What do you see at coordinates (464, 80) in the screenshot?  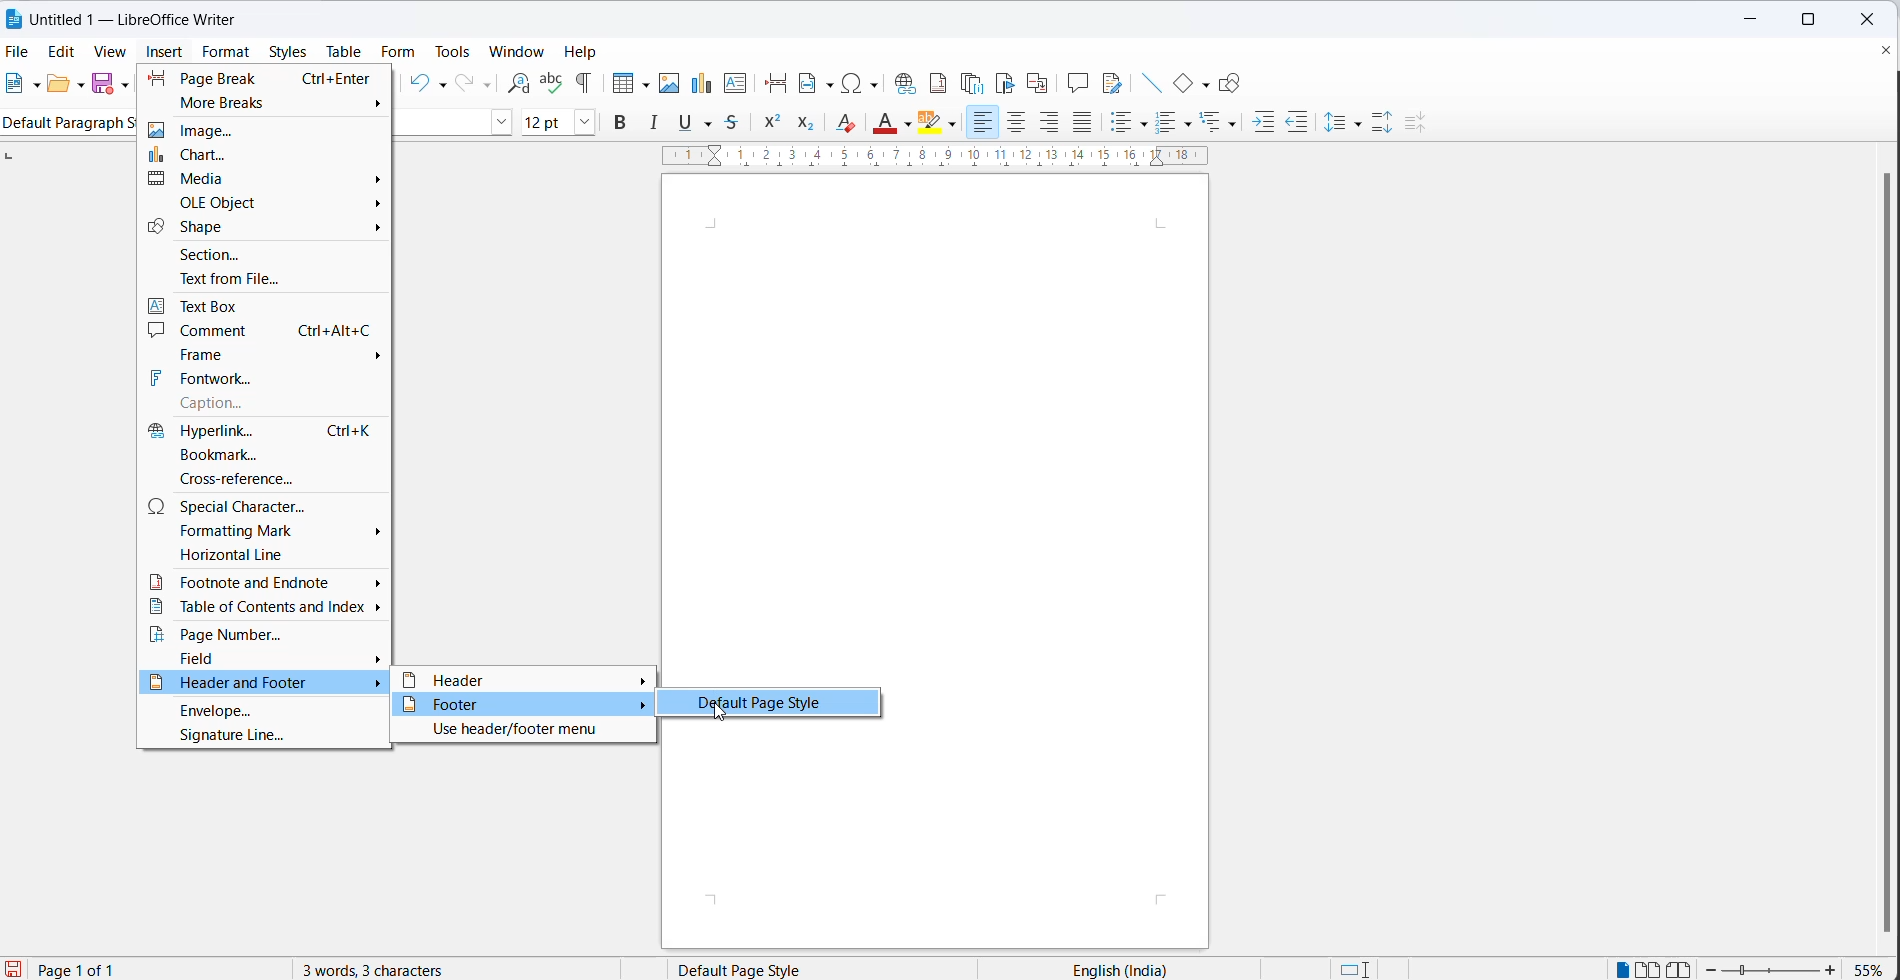 I see `redo` at bounding box center [464, 80].